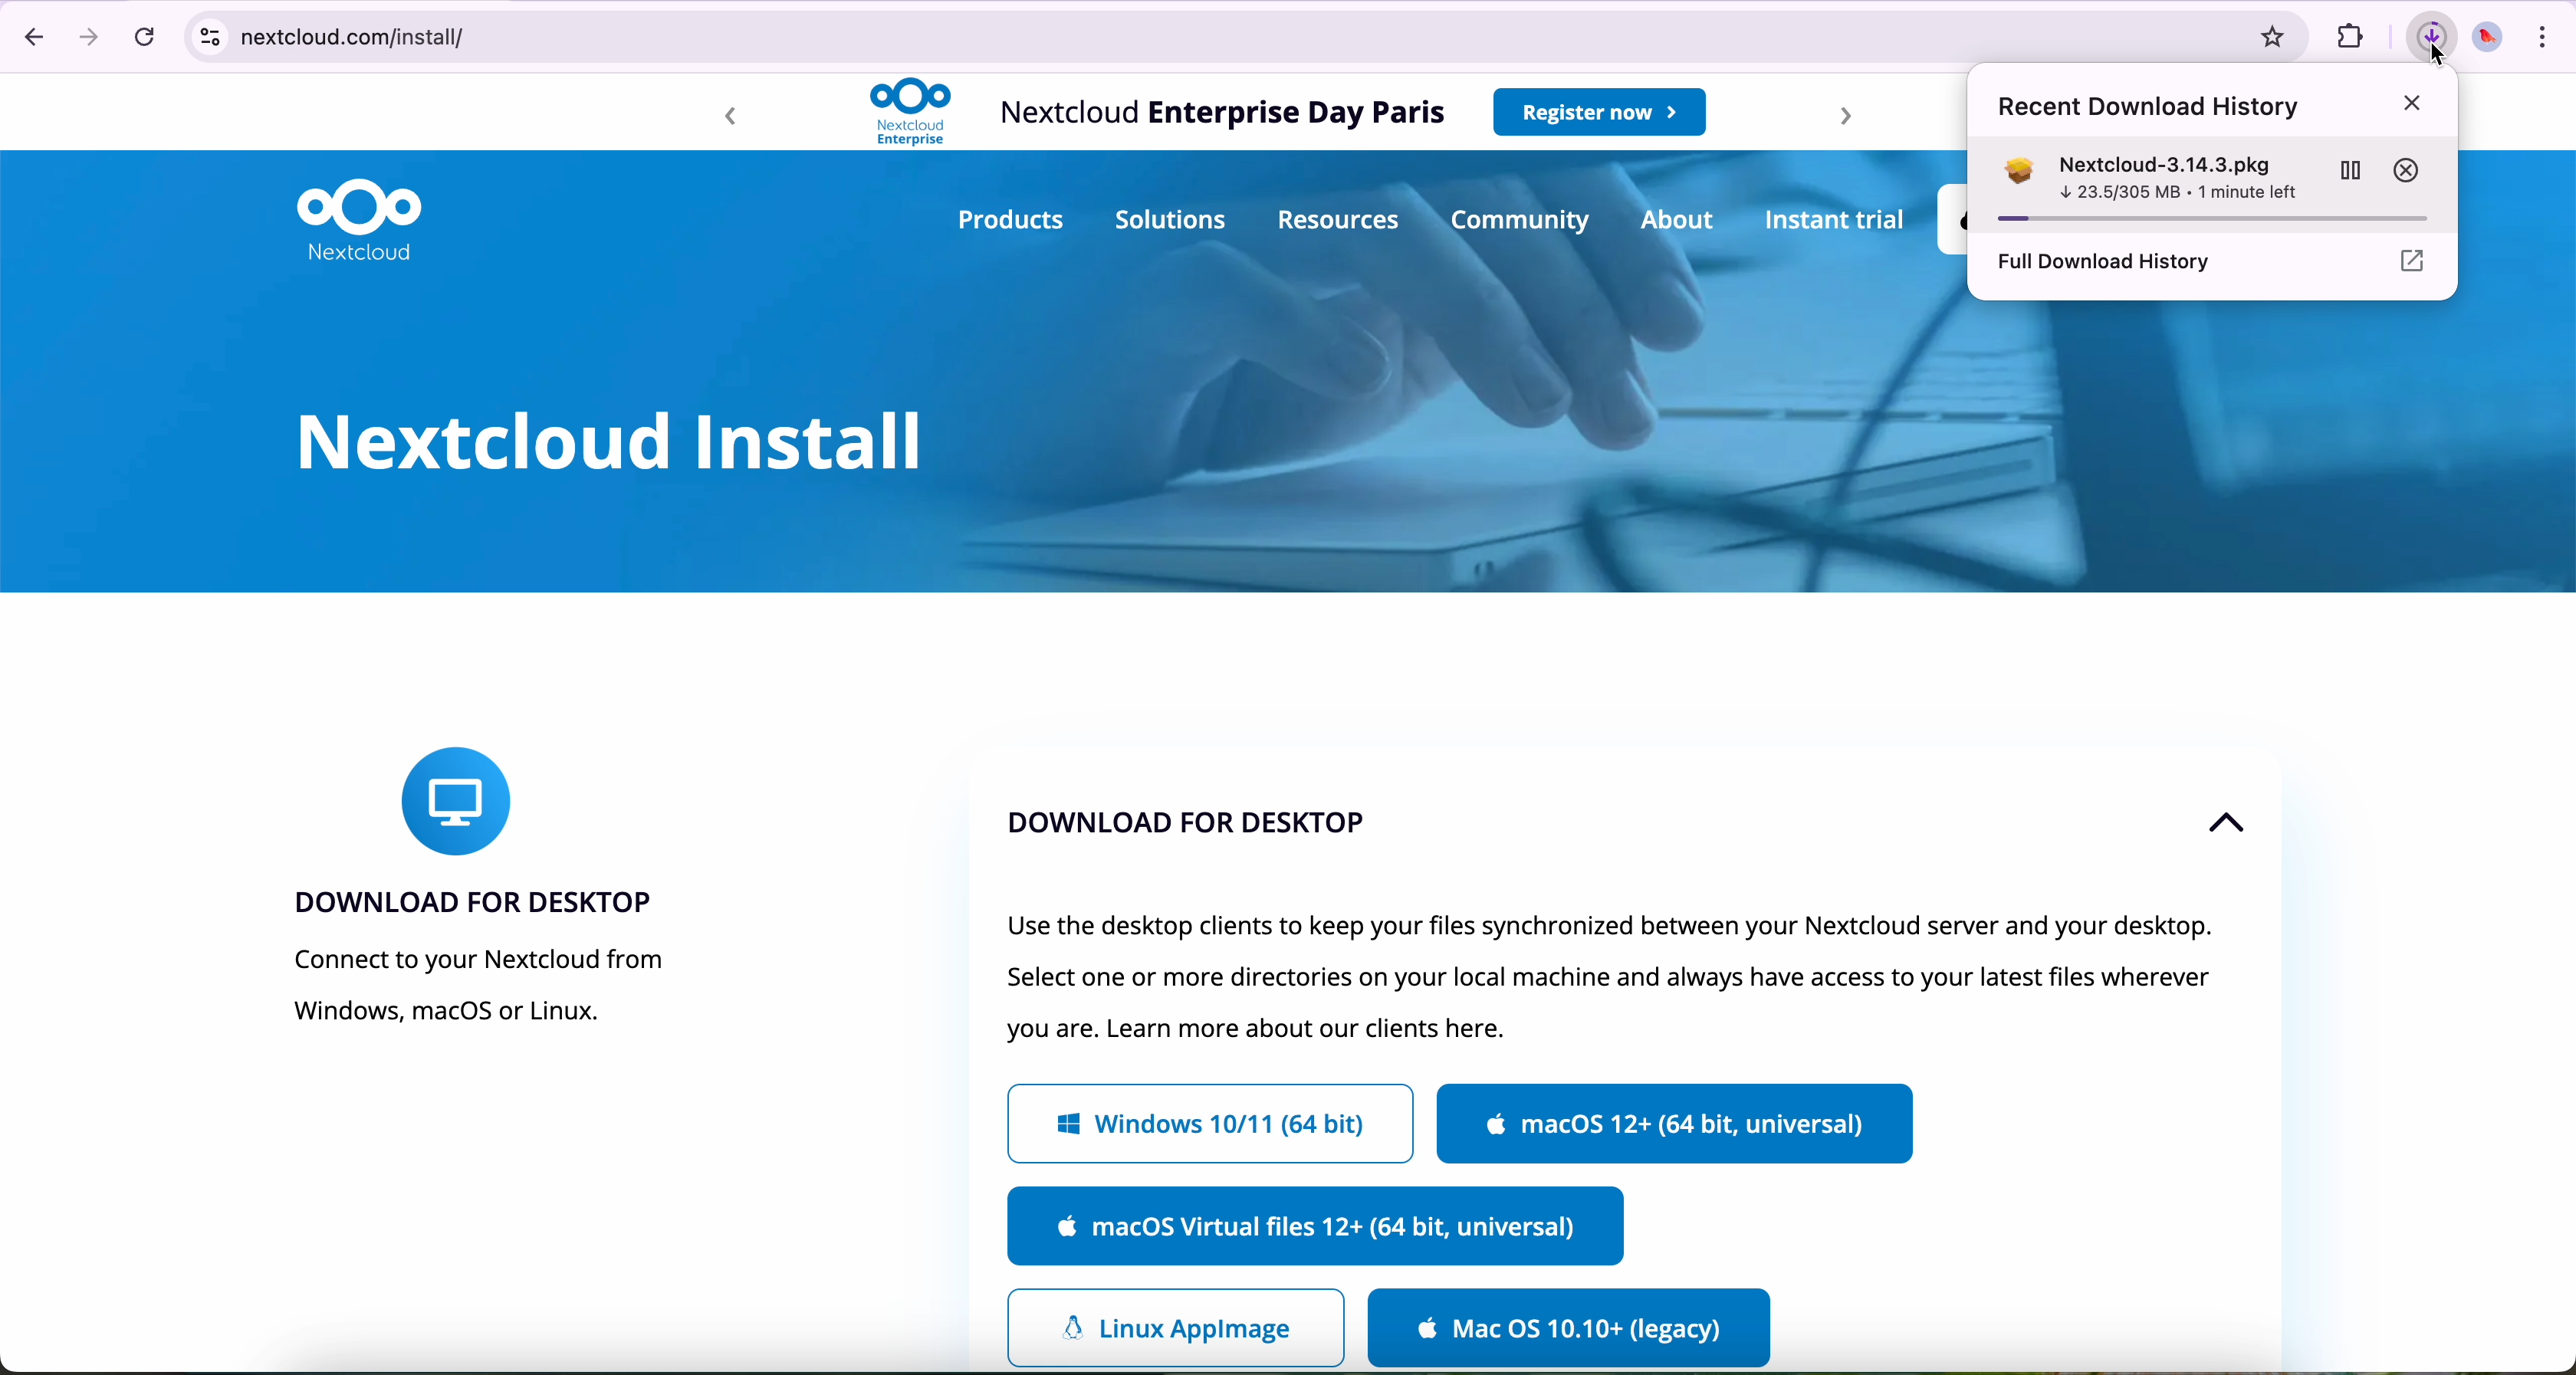 This screenshot has height=1375, width=2576. What do you see at coordinates (2217, 107) in the screenshot?
I see `recent download history` at bounding box center [2217, 107].